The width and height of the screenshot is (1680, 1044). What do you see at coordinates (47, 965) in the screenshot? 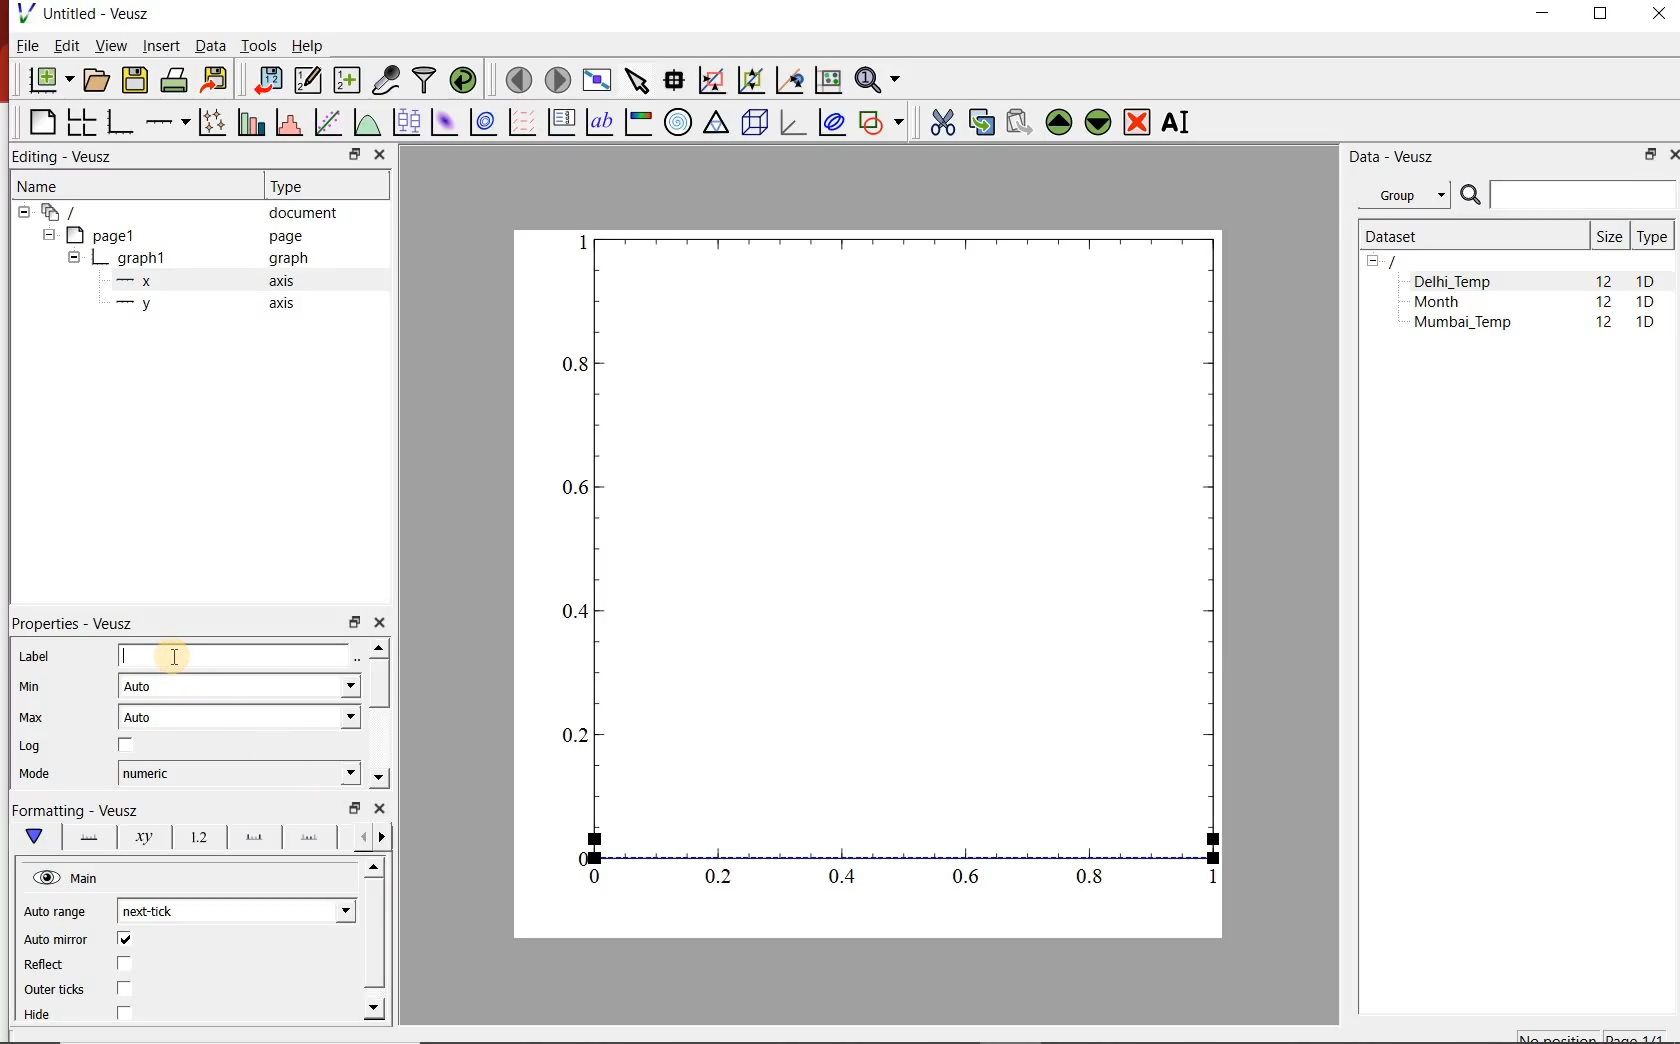
I see `Reflect` at bounding box center [47, 965].